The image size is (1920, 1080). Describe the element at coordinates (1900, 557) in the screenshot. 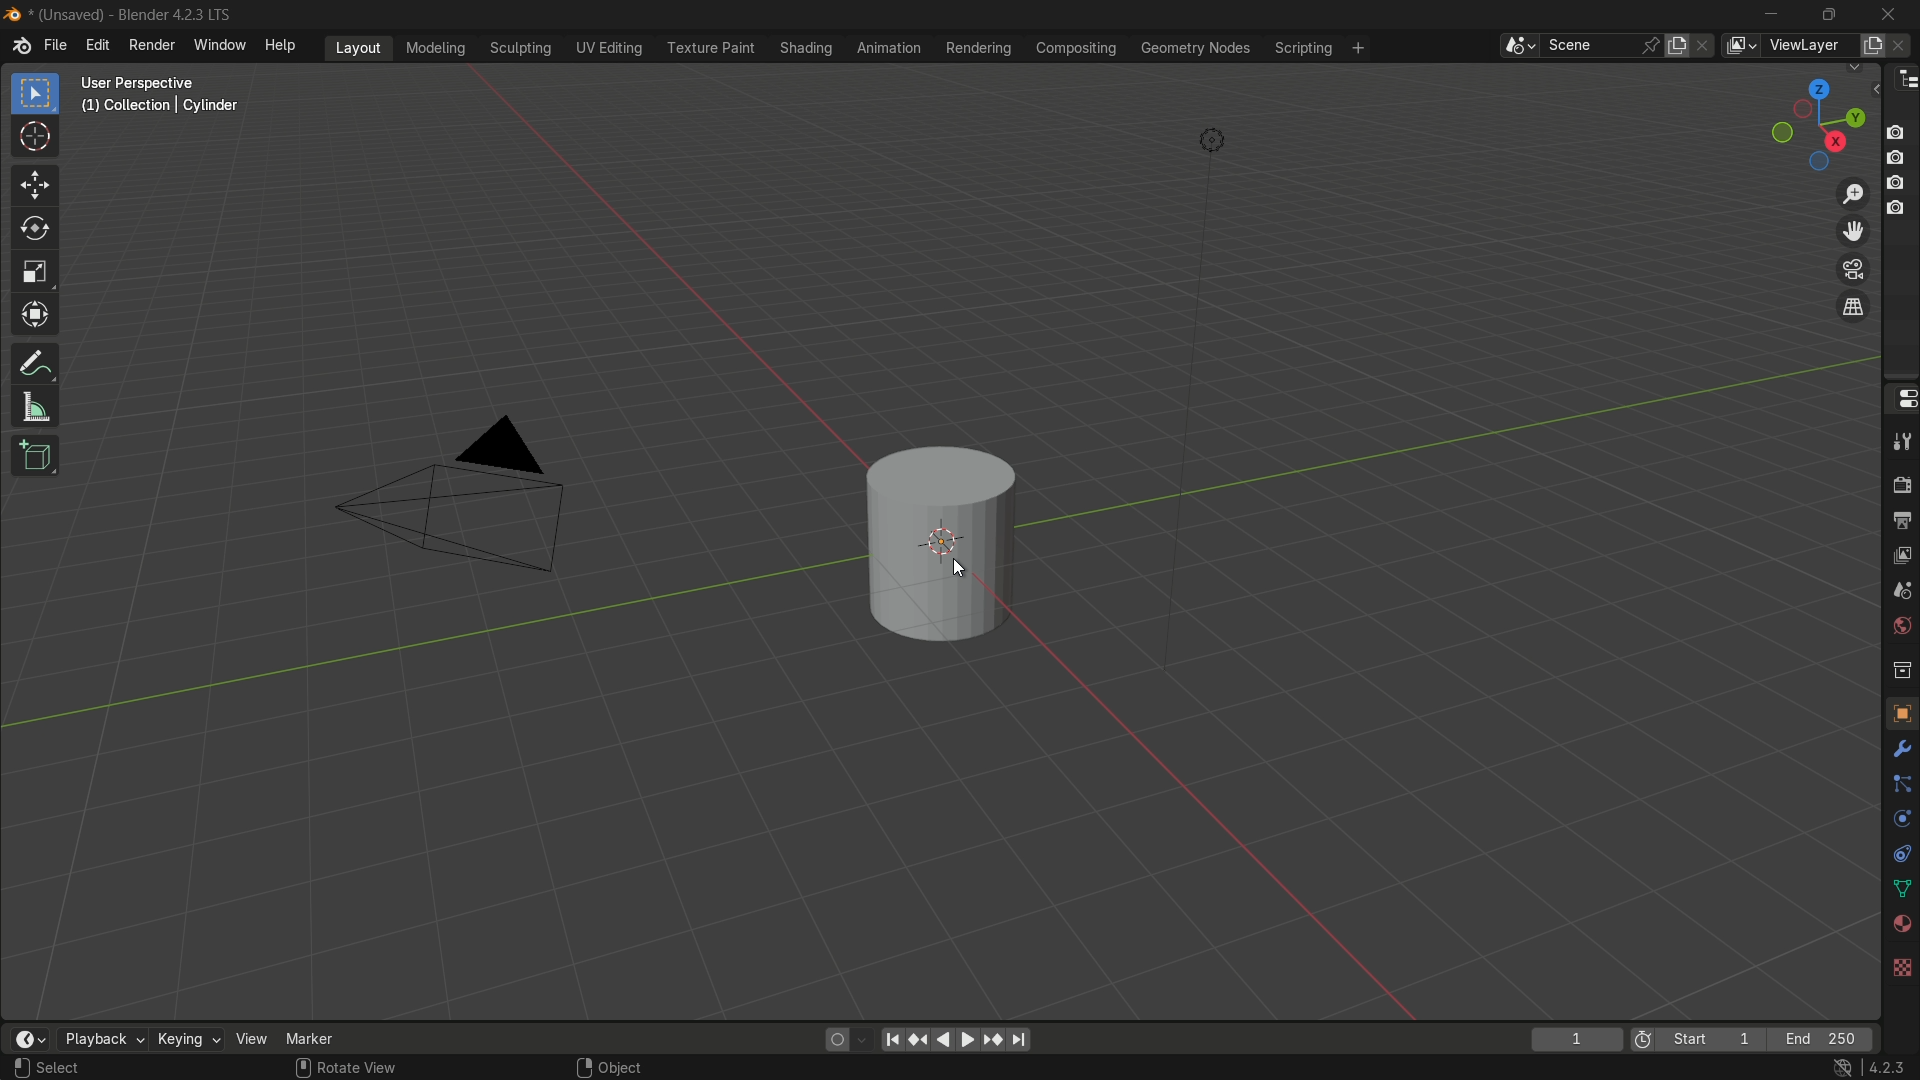

I see `view layer` at that location.